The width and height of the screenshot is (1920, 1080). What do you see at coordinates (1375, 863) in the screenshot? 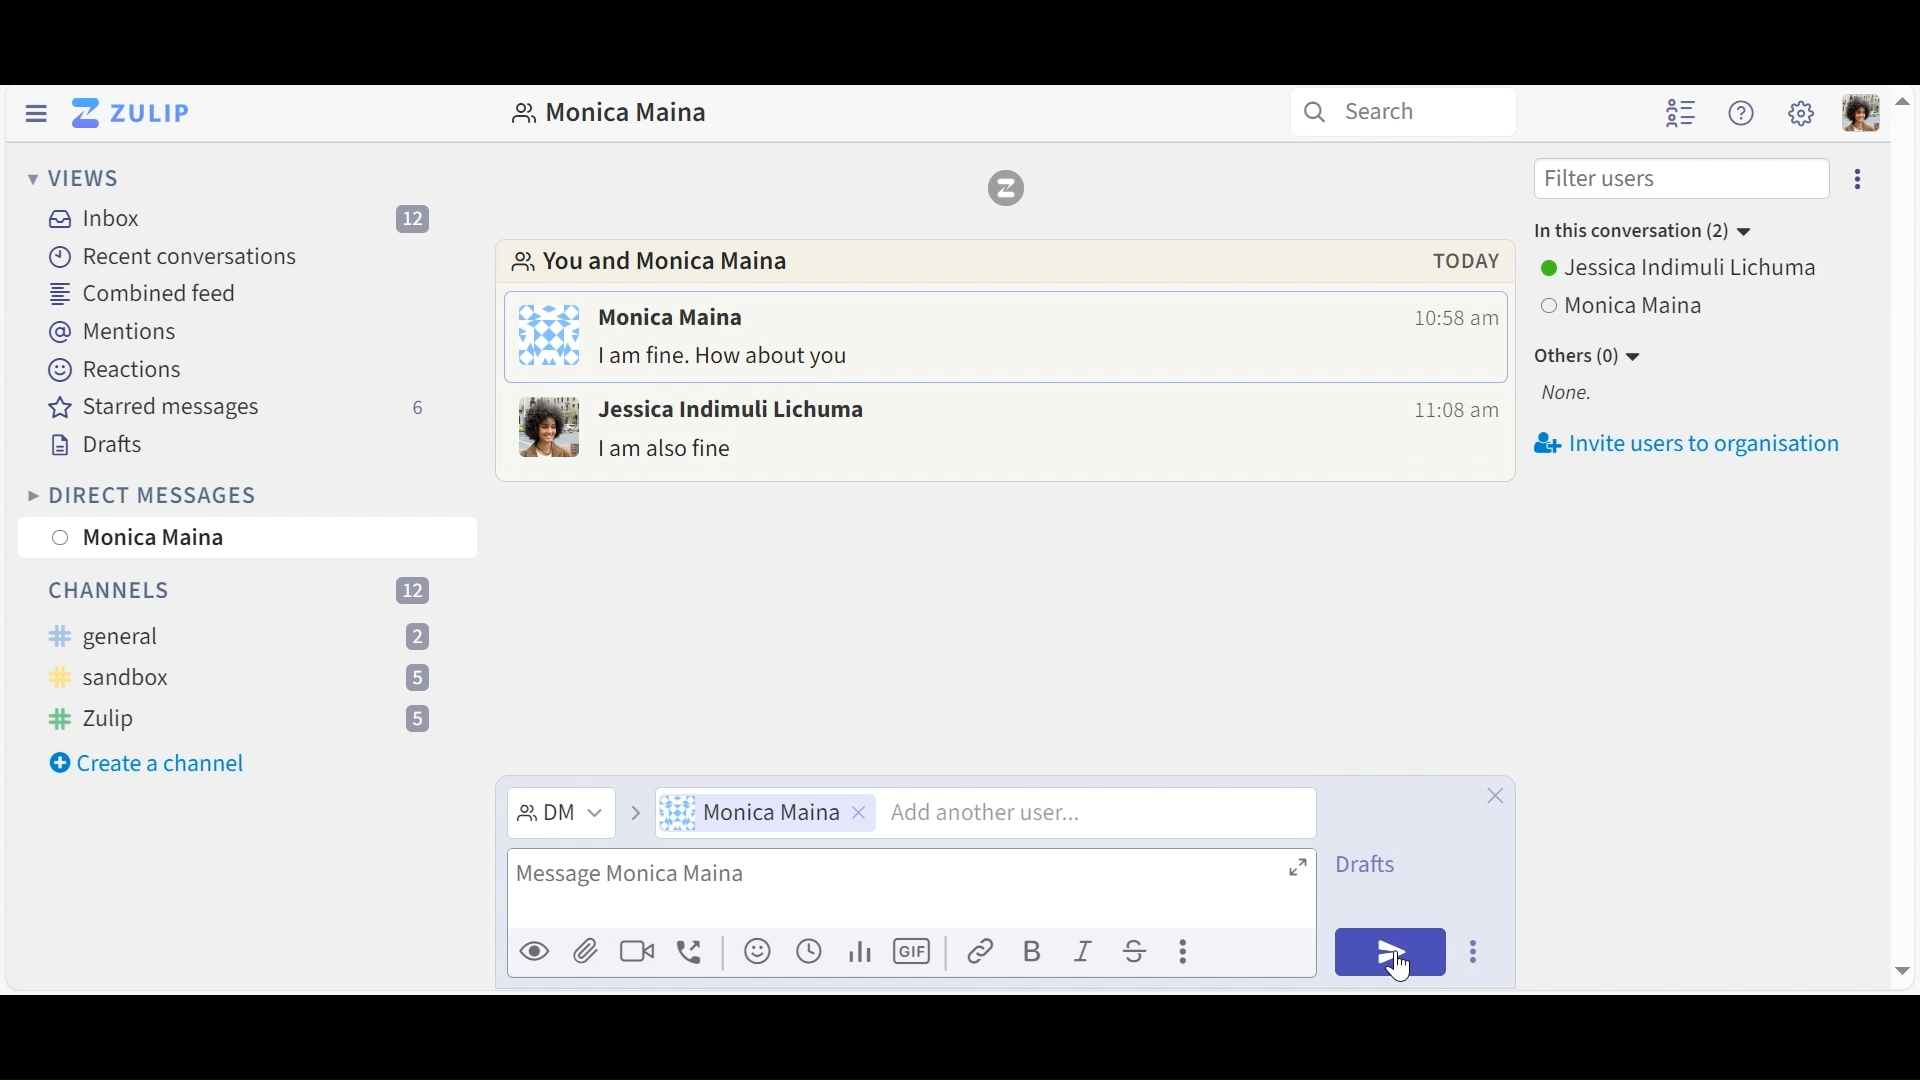
I see `Drafts` at bounding box center [1375, 863].